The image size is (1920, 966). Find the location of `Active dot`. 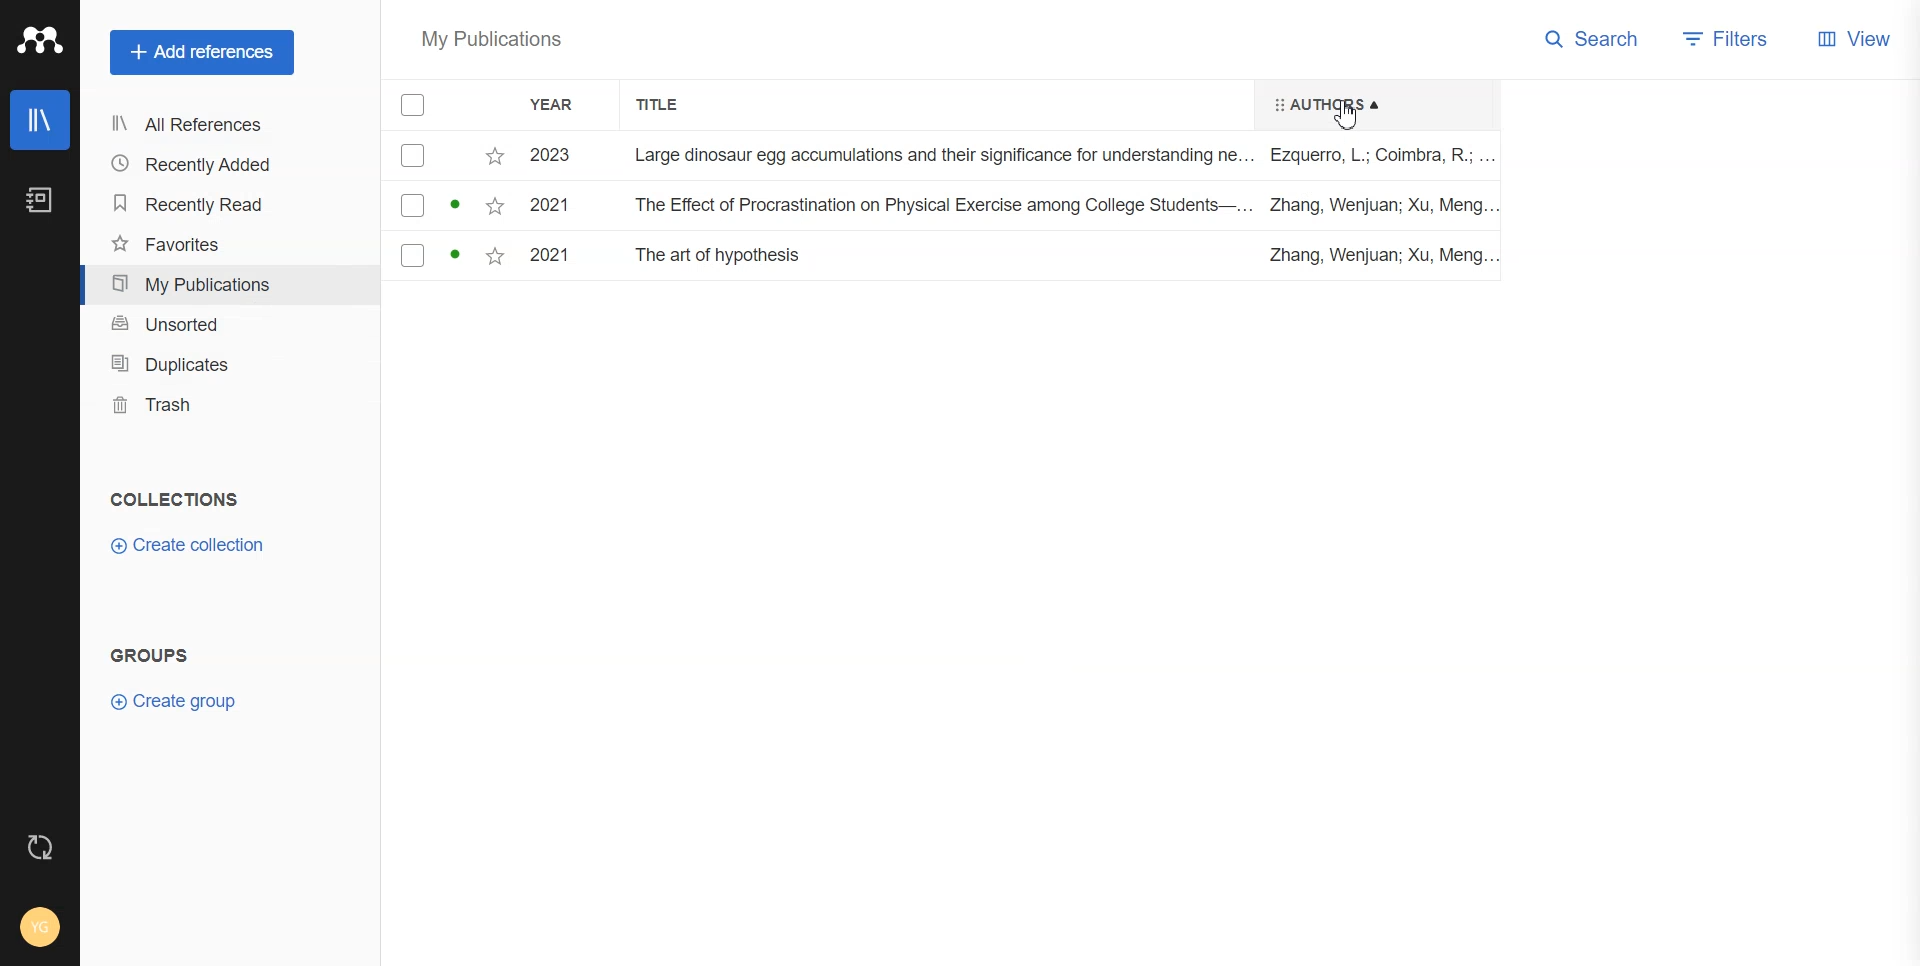

Active dot is located at coordinates (458, 204).